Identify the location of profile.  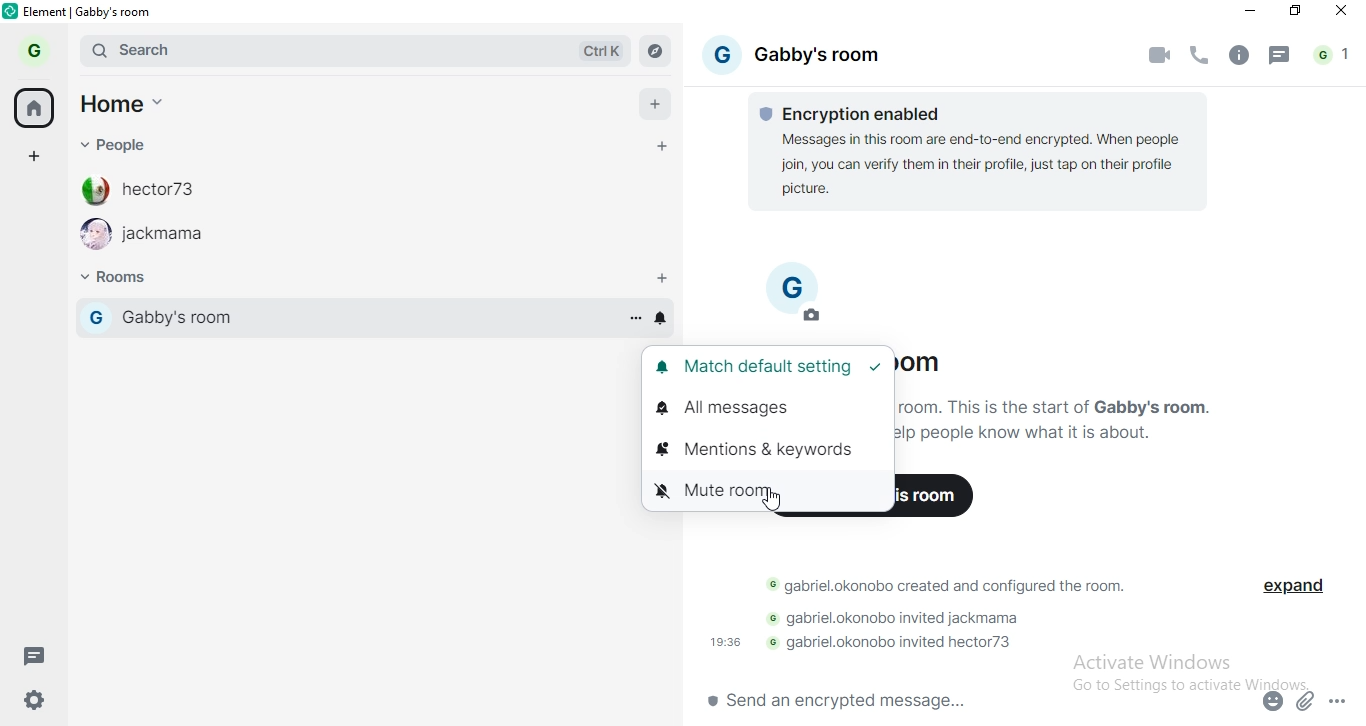
(97, 318).